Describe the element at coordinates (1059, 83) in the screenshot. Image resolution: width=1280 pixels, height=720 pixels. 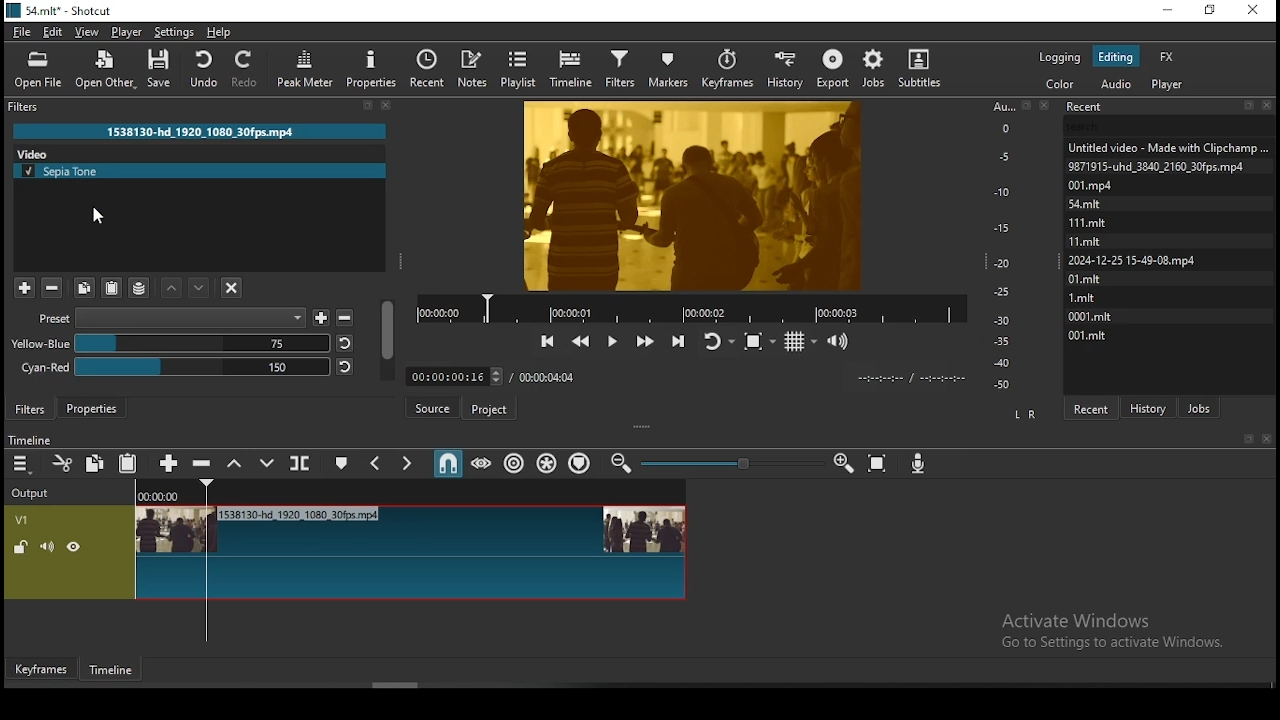
I see `color` at that location.